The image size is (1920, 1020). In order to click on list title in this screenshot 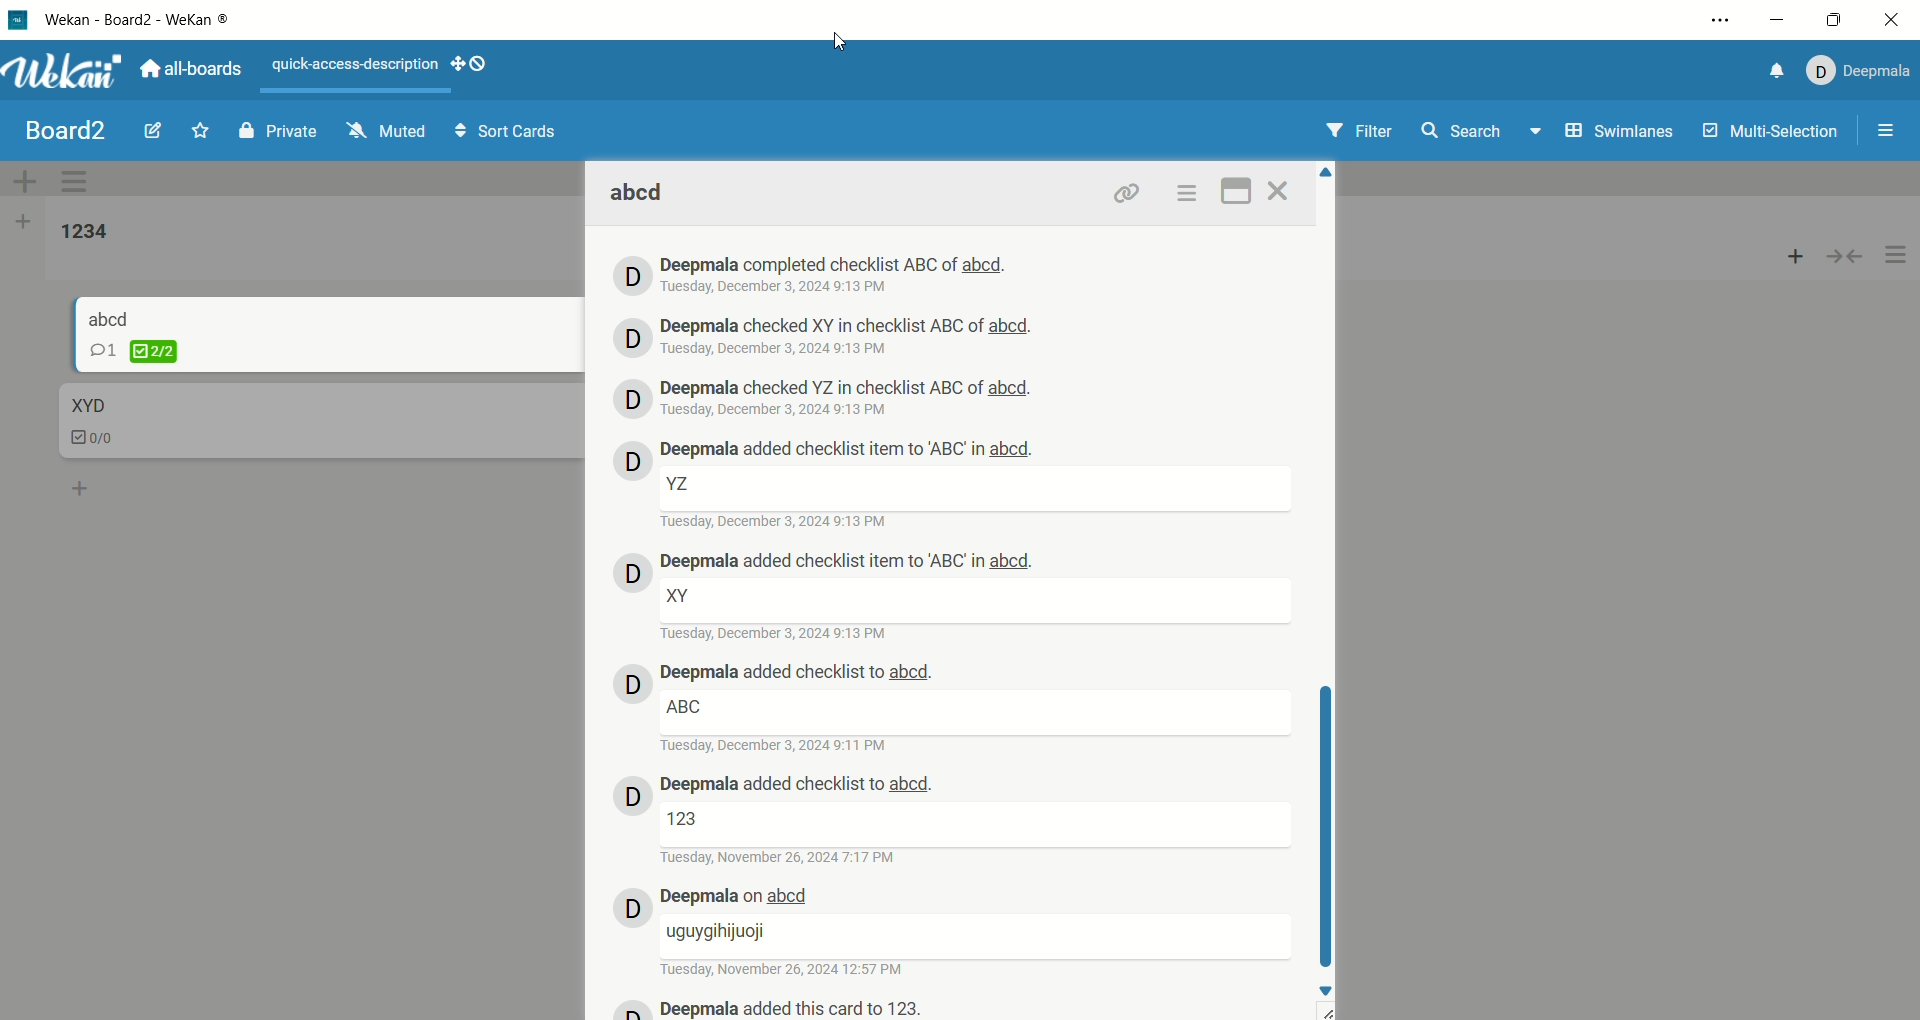, I will do `click(85, 233)`.